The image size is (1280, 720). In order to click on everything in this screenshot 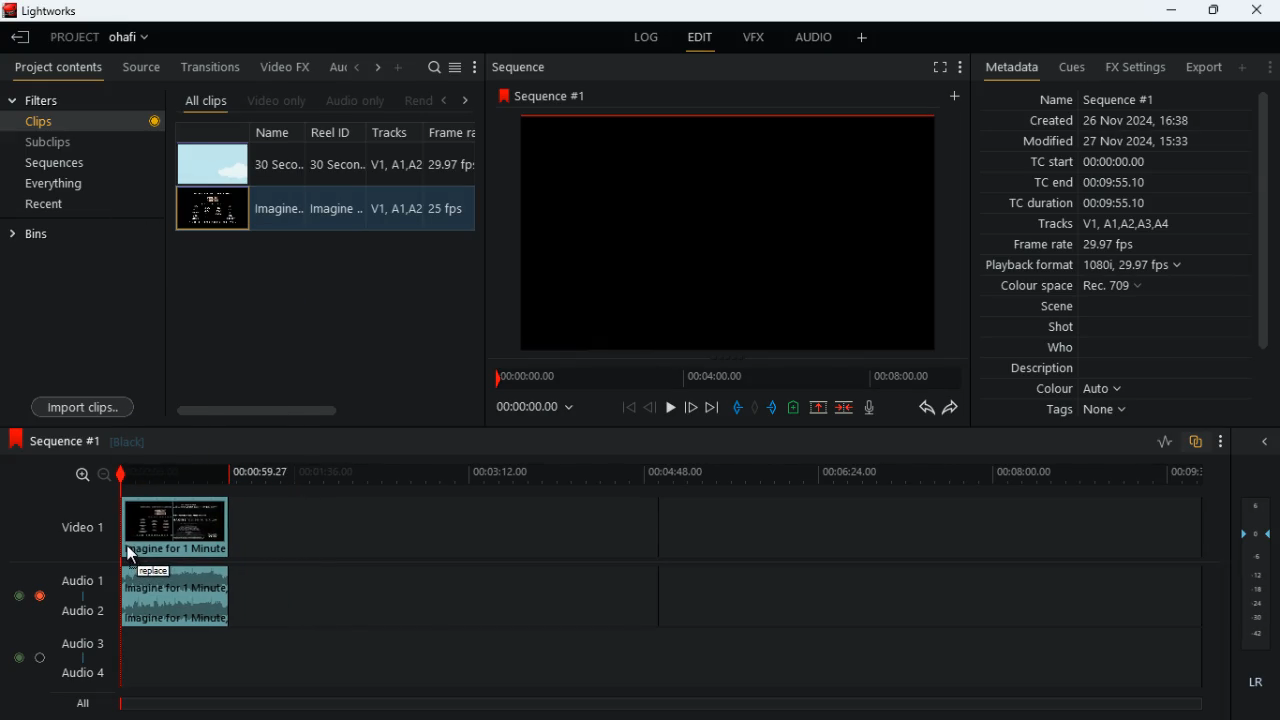, I will do `click(76, 183)`.